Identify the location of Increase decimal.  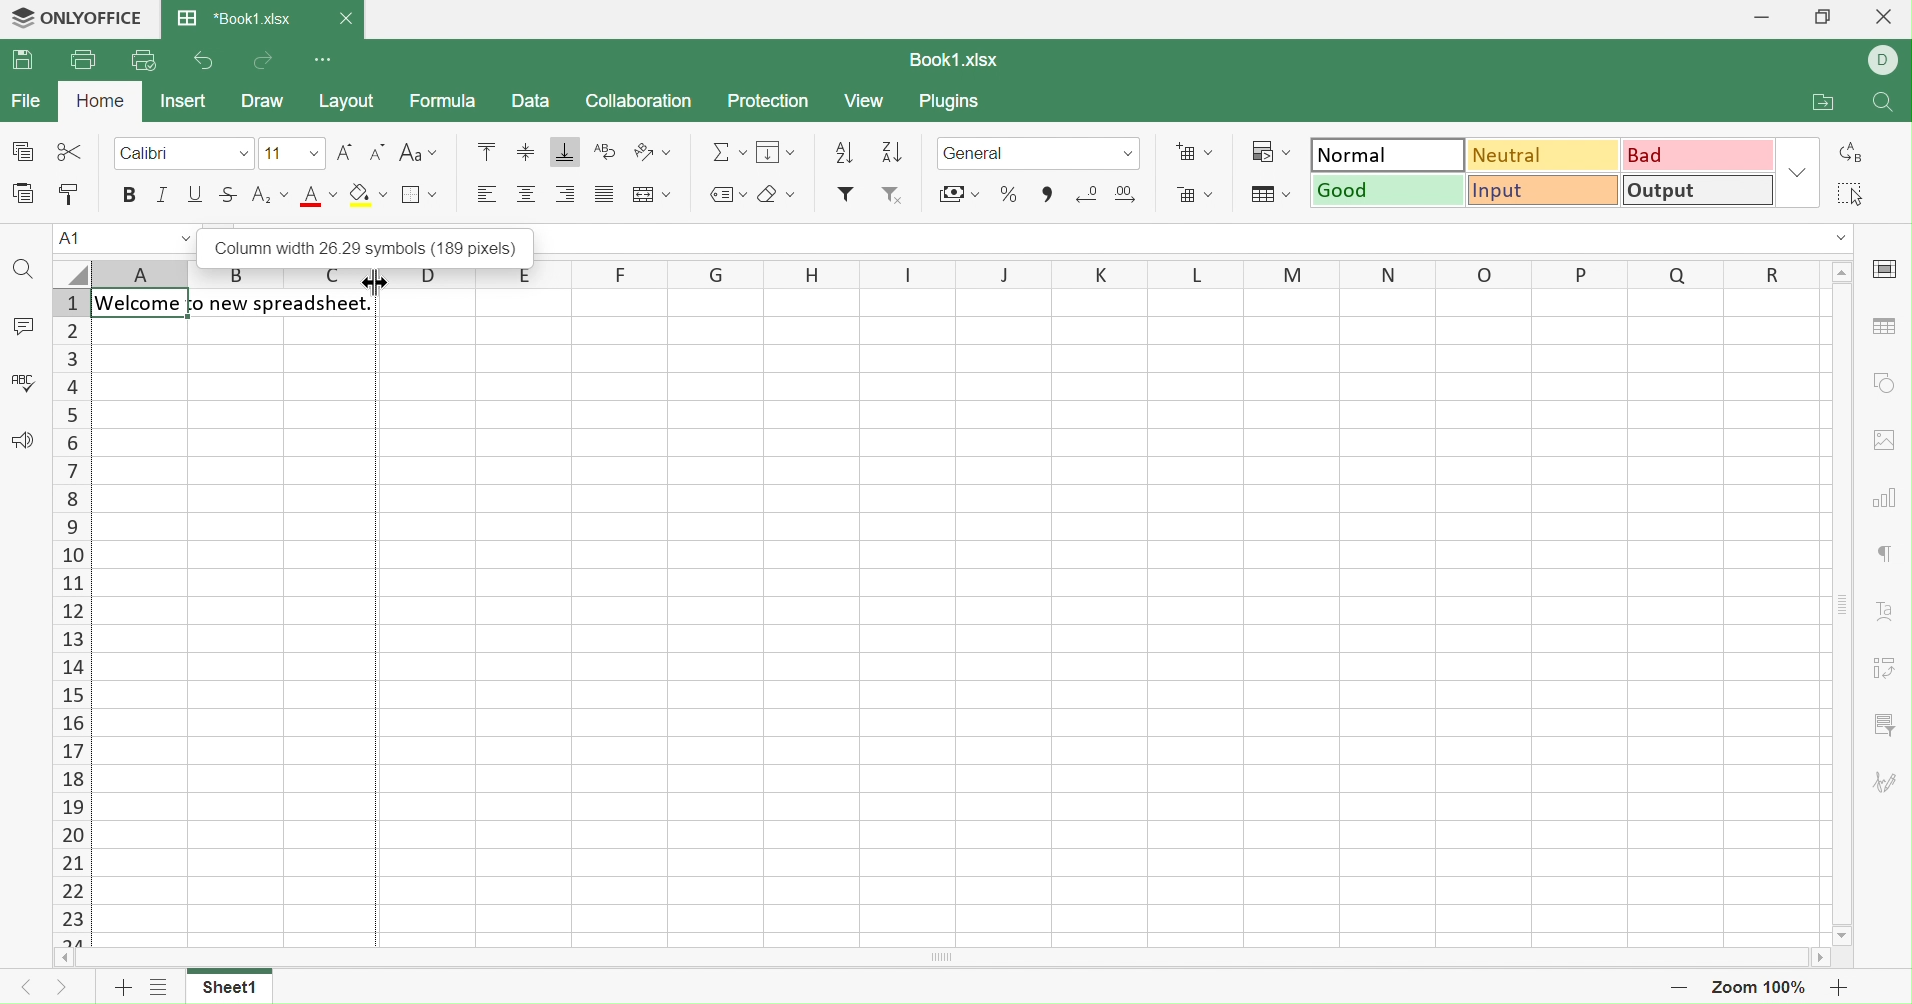
(1127, 195).